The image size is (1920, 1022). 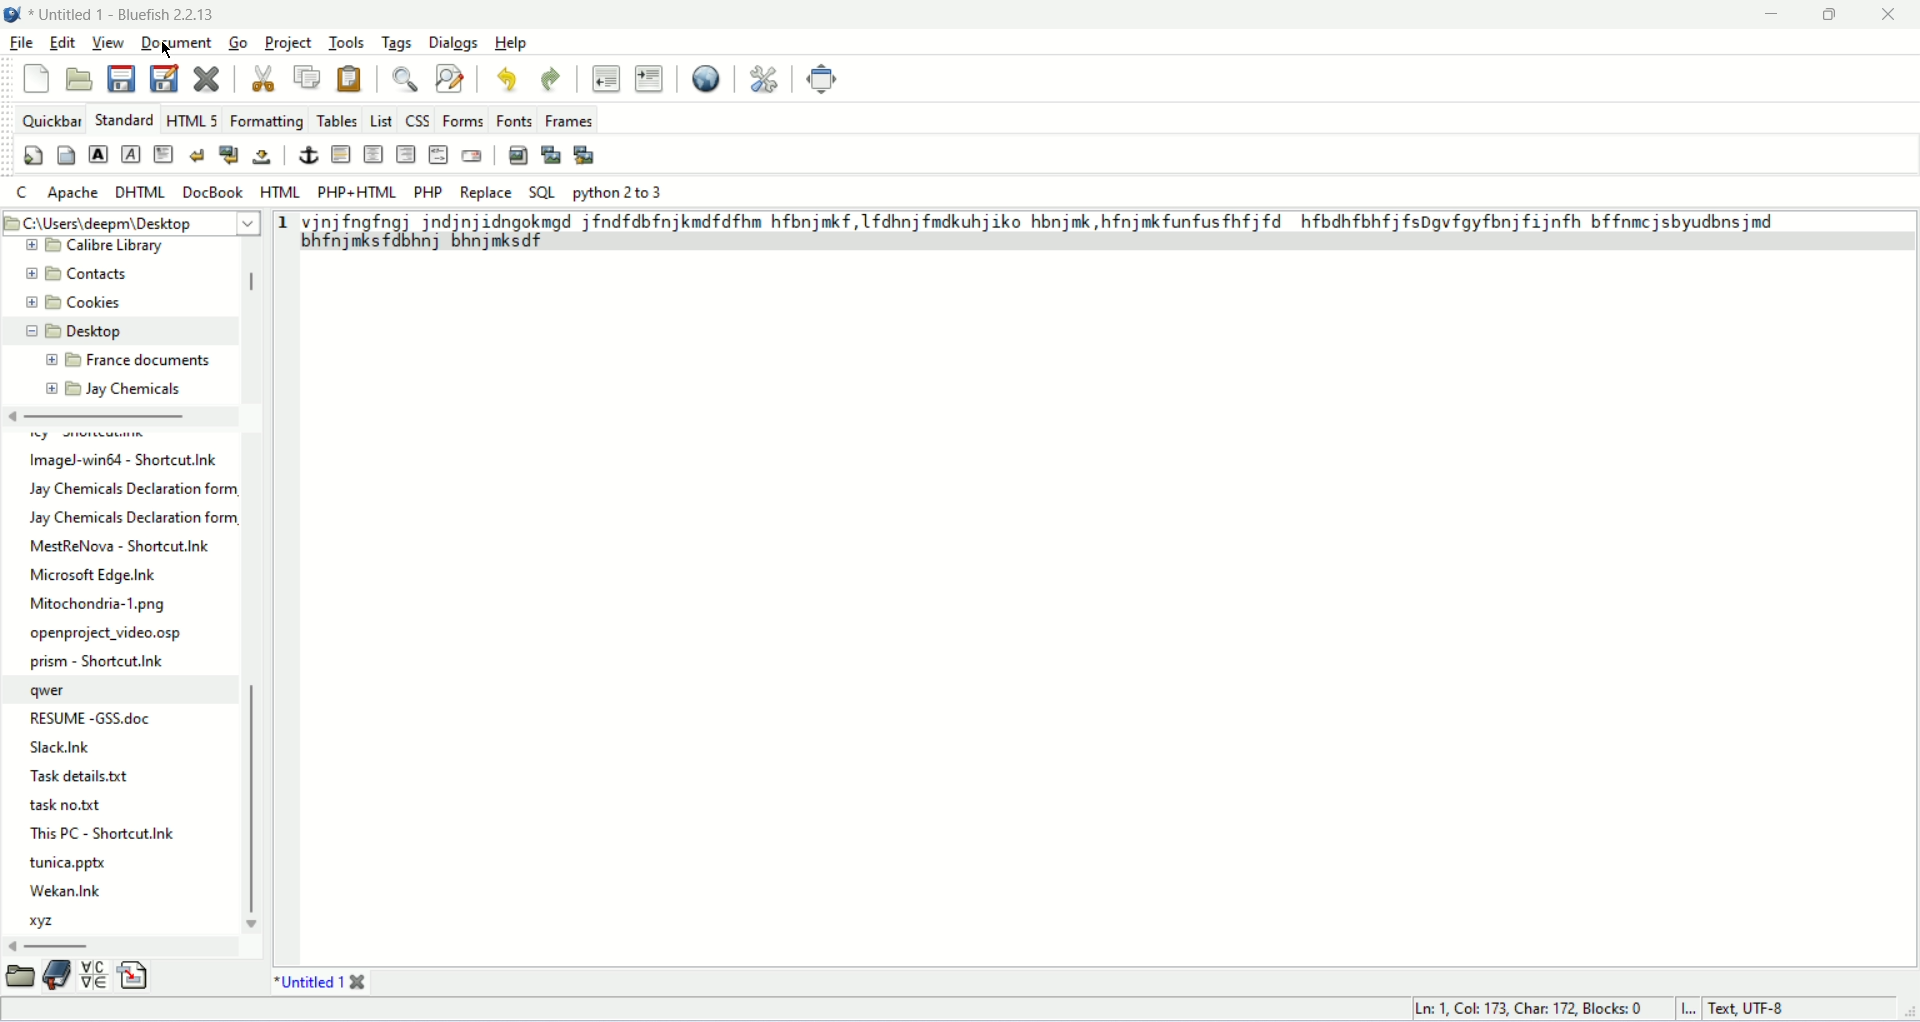 What do you see at coordinates (102, 605) in the screenshot?
I see `Mitochondria-1.png` at bounding box center [102, 605].